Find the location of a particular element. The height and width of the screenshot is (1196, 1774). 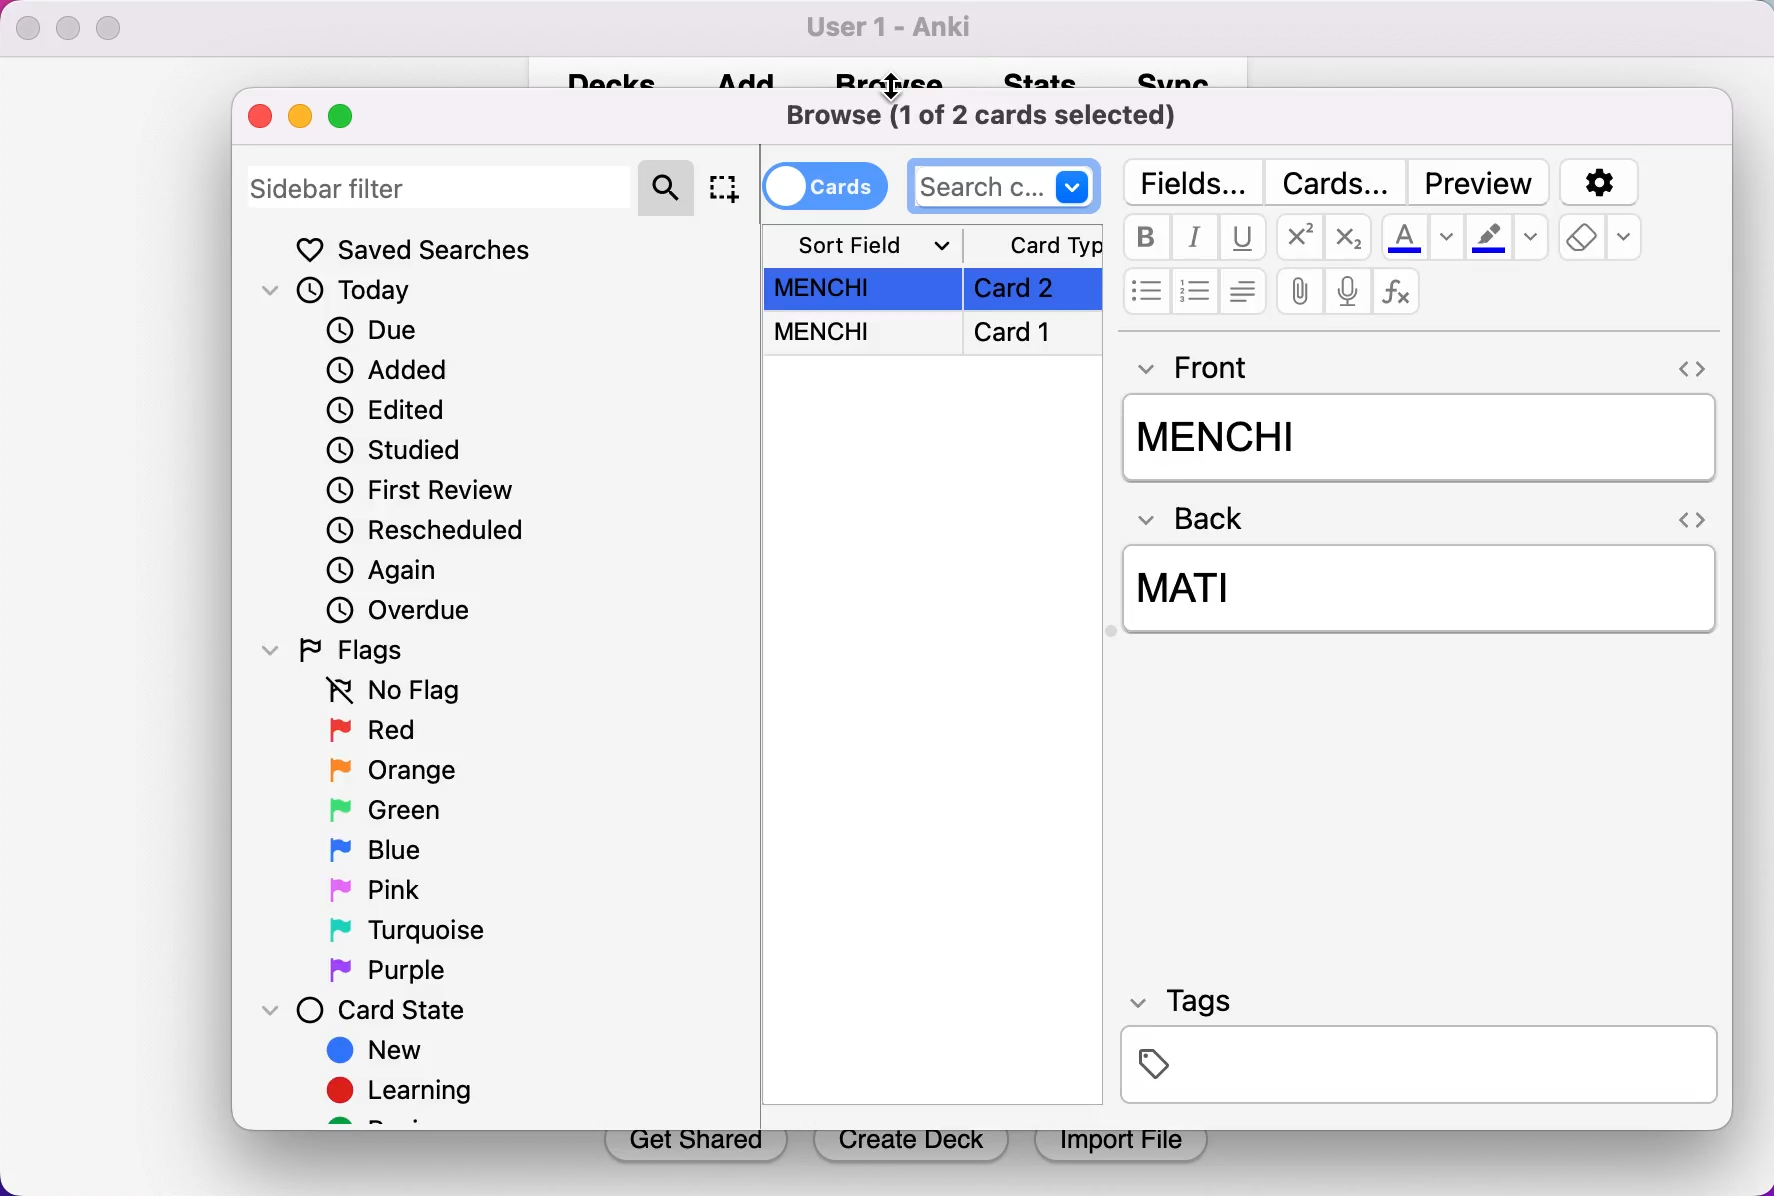

ordered list is located at coordinates (1193, 290).